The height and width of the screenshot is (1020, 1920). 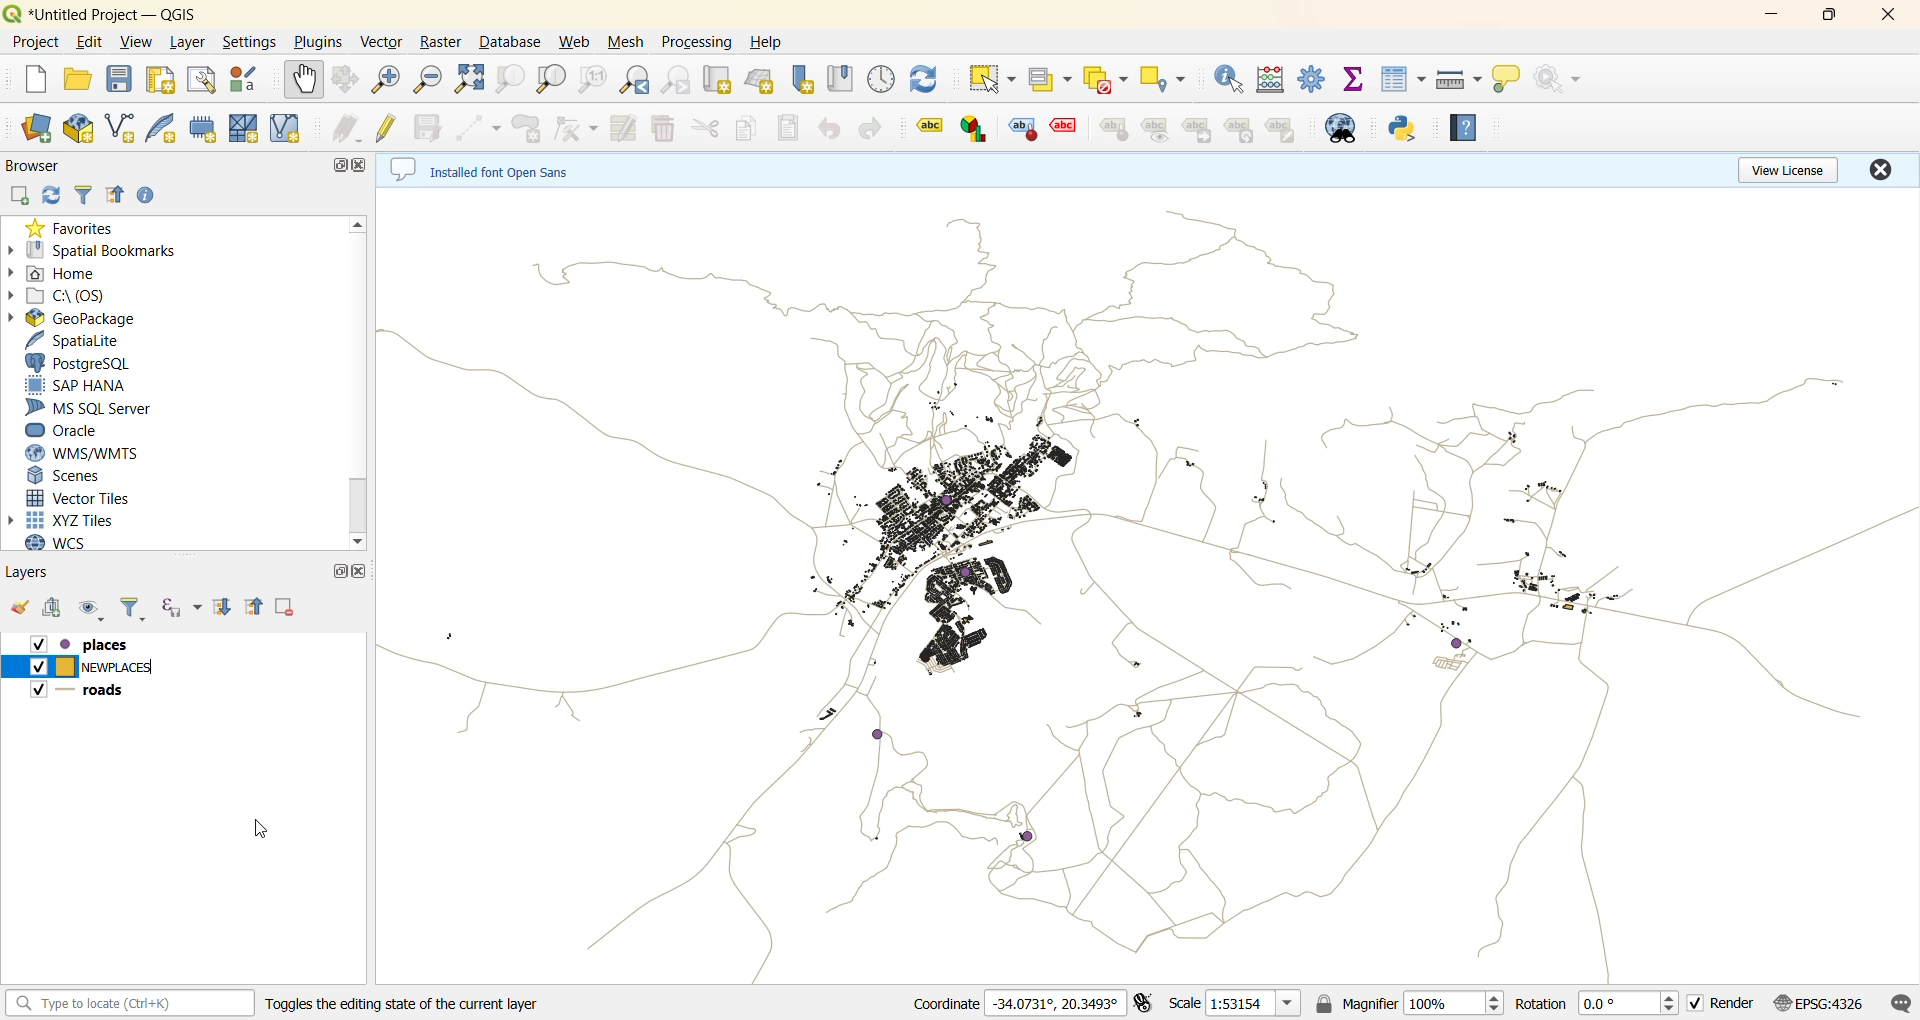 What do you see at coordinates (304, 82) in the screenshot?
I see `pan map` at bounding box center [304, 82].